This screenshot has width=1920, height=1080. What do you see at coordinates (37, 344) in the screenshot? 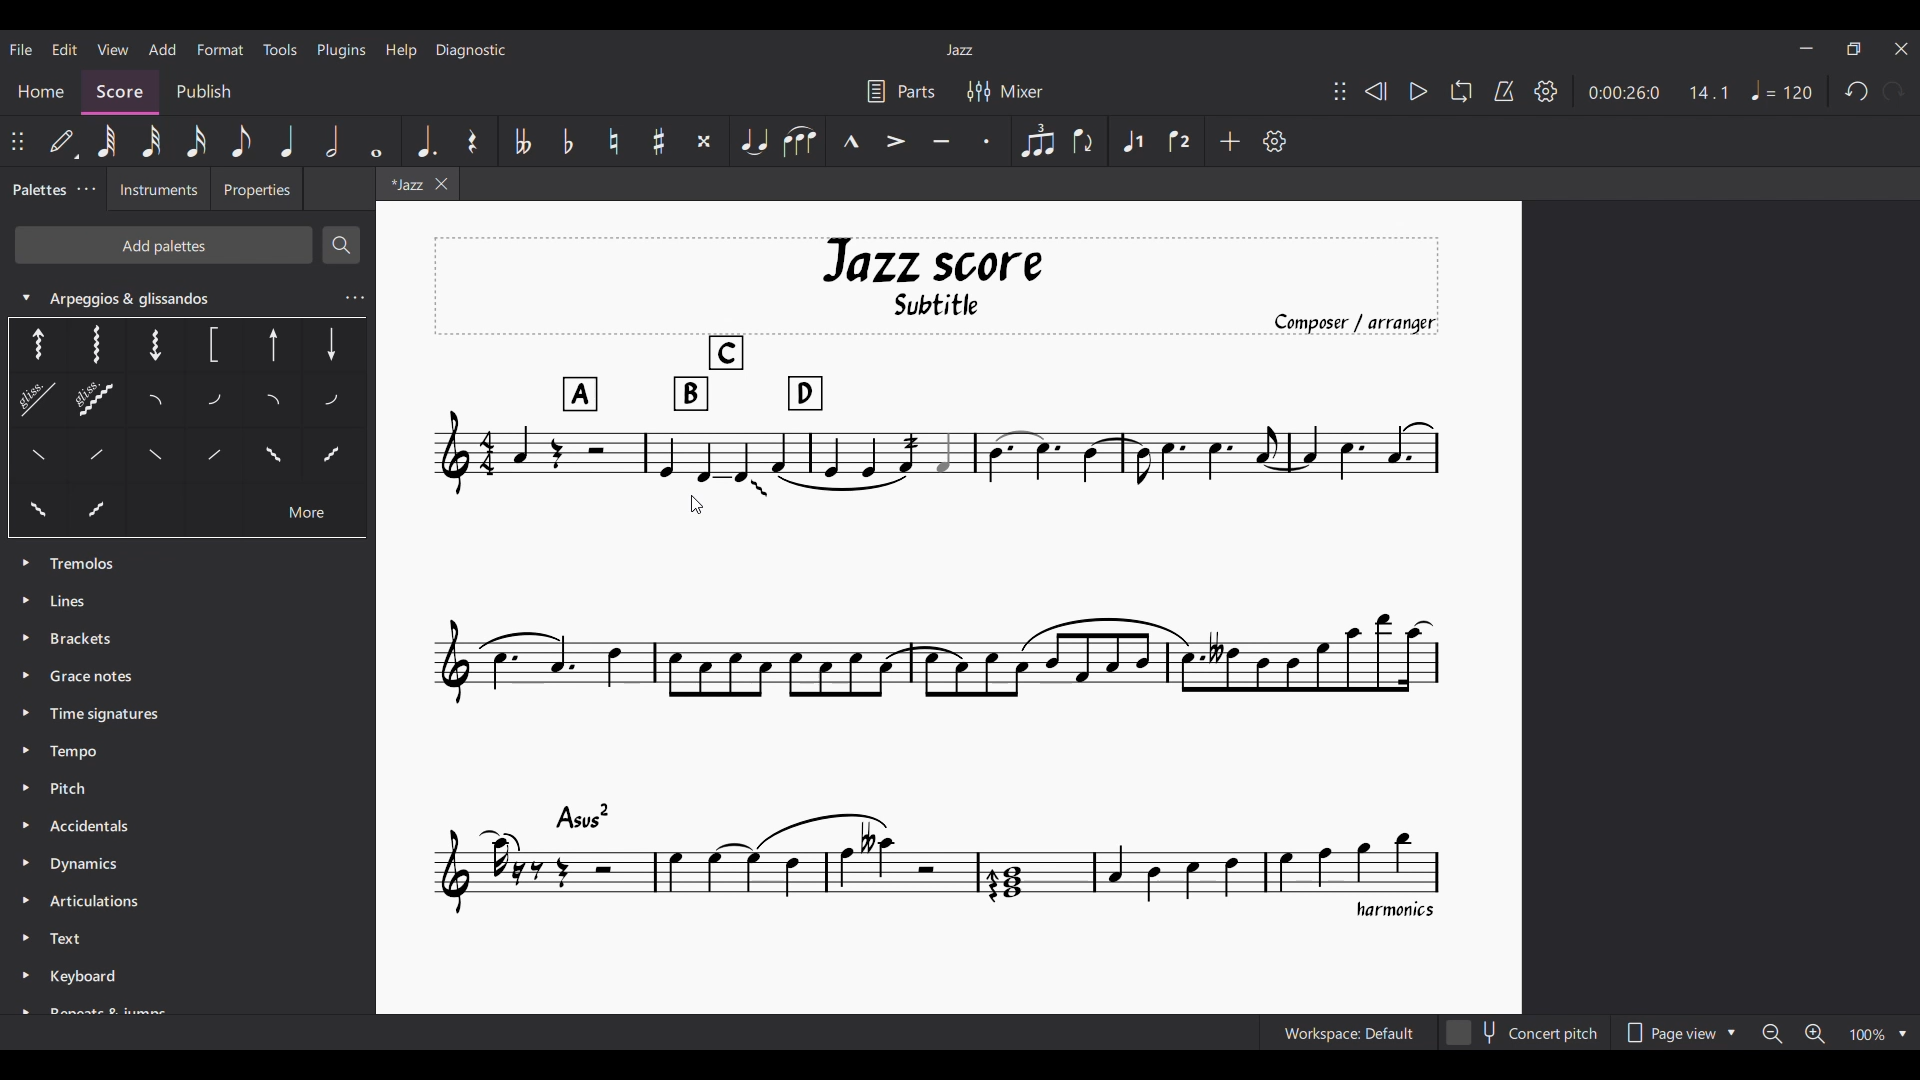
I see `Options under current selected palette` at bounding box center [37, 344].